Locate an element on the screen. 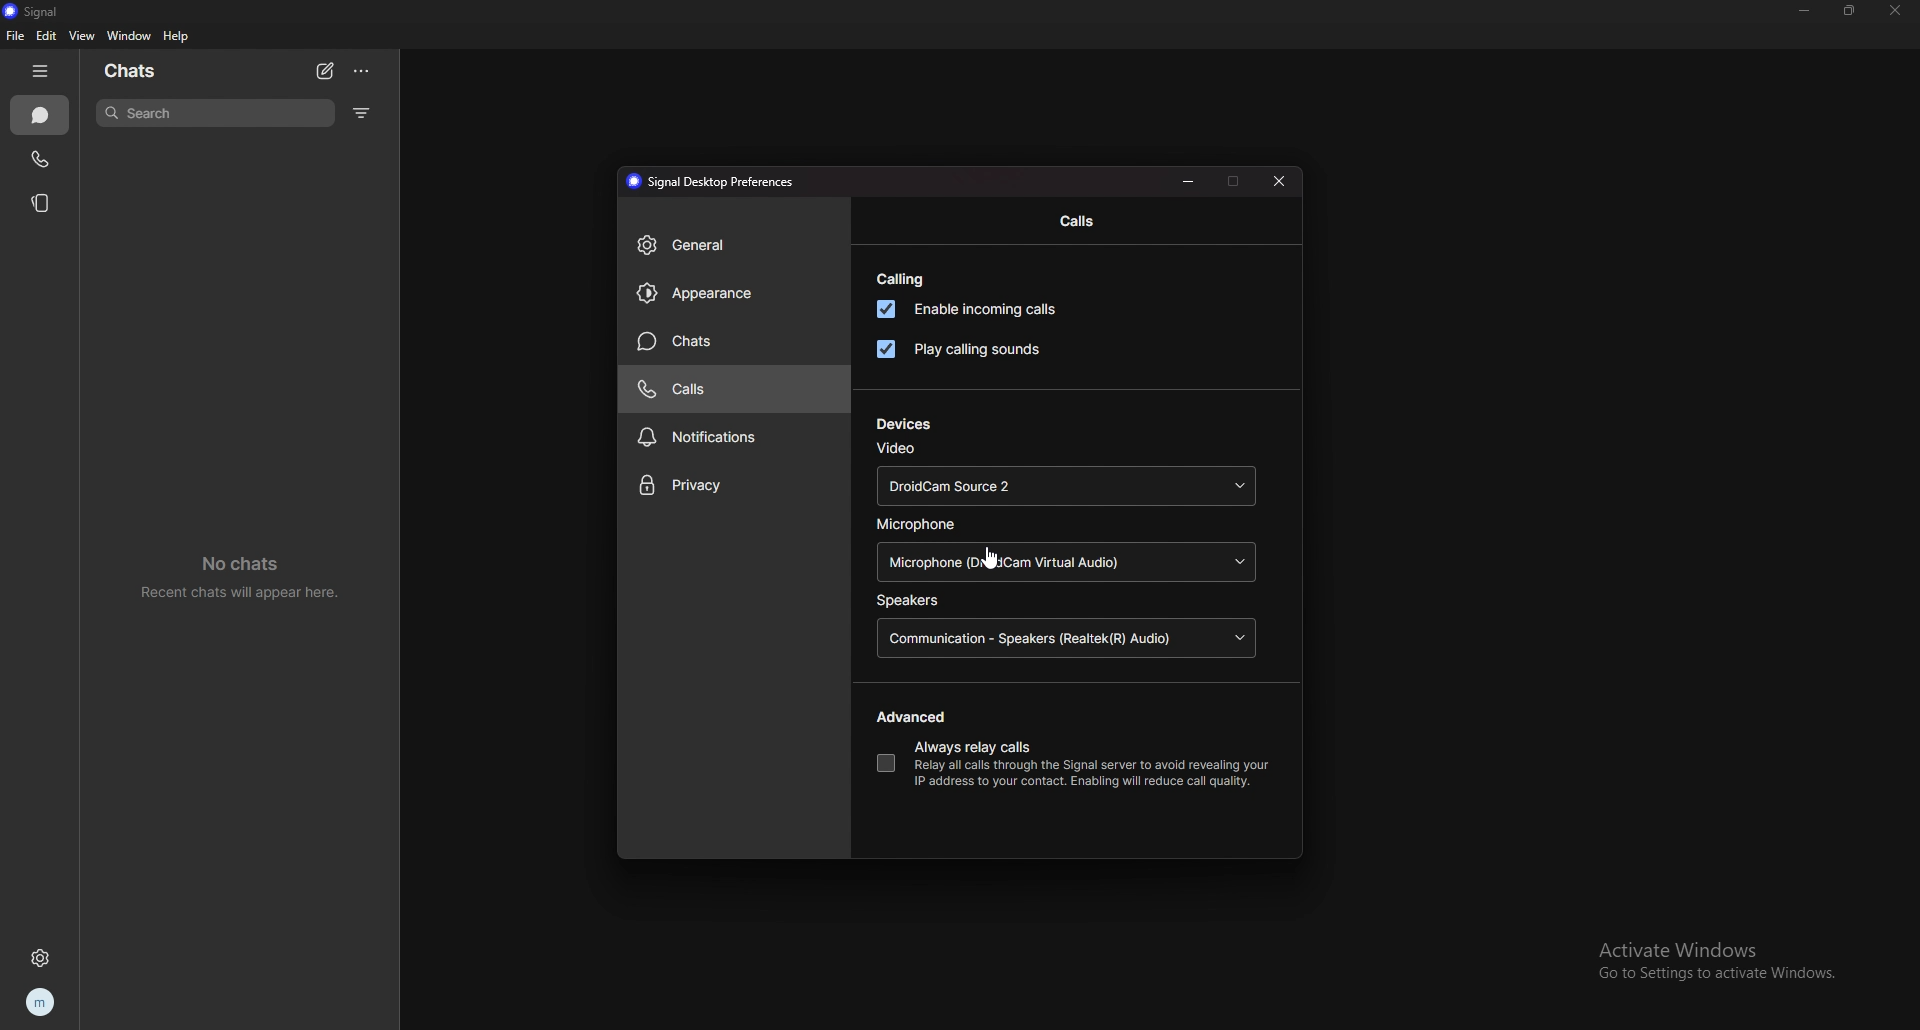 Image resolution: width=1920 pixels, height=1030 pixels. new chat is located at coordinates (326, 71).